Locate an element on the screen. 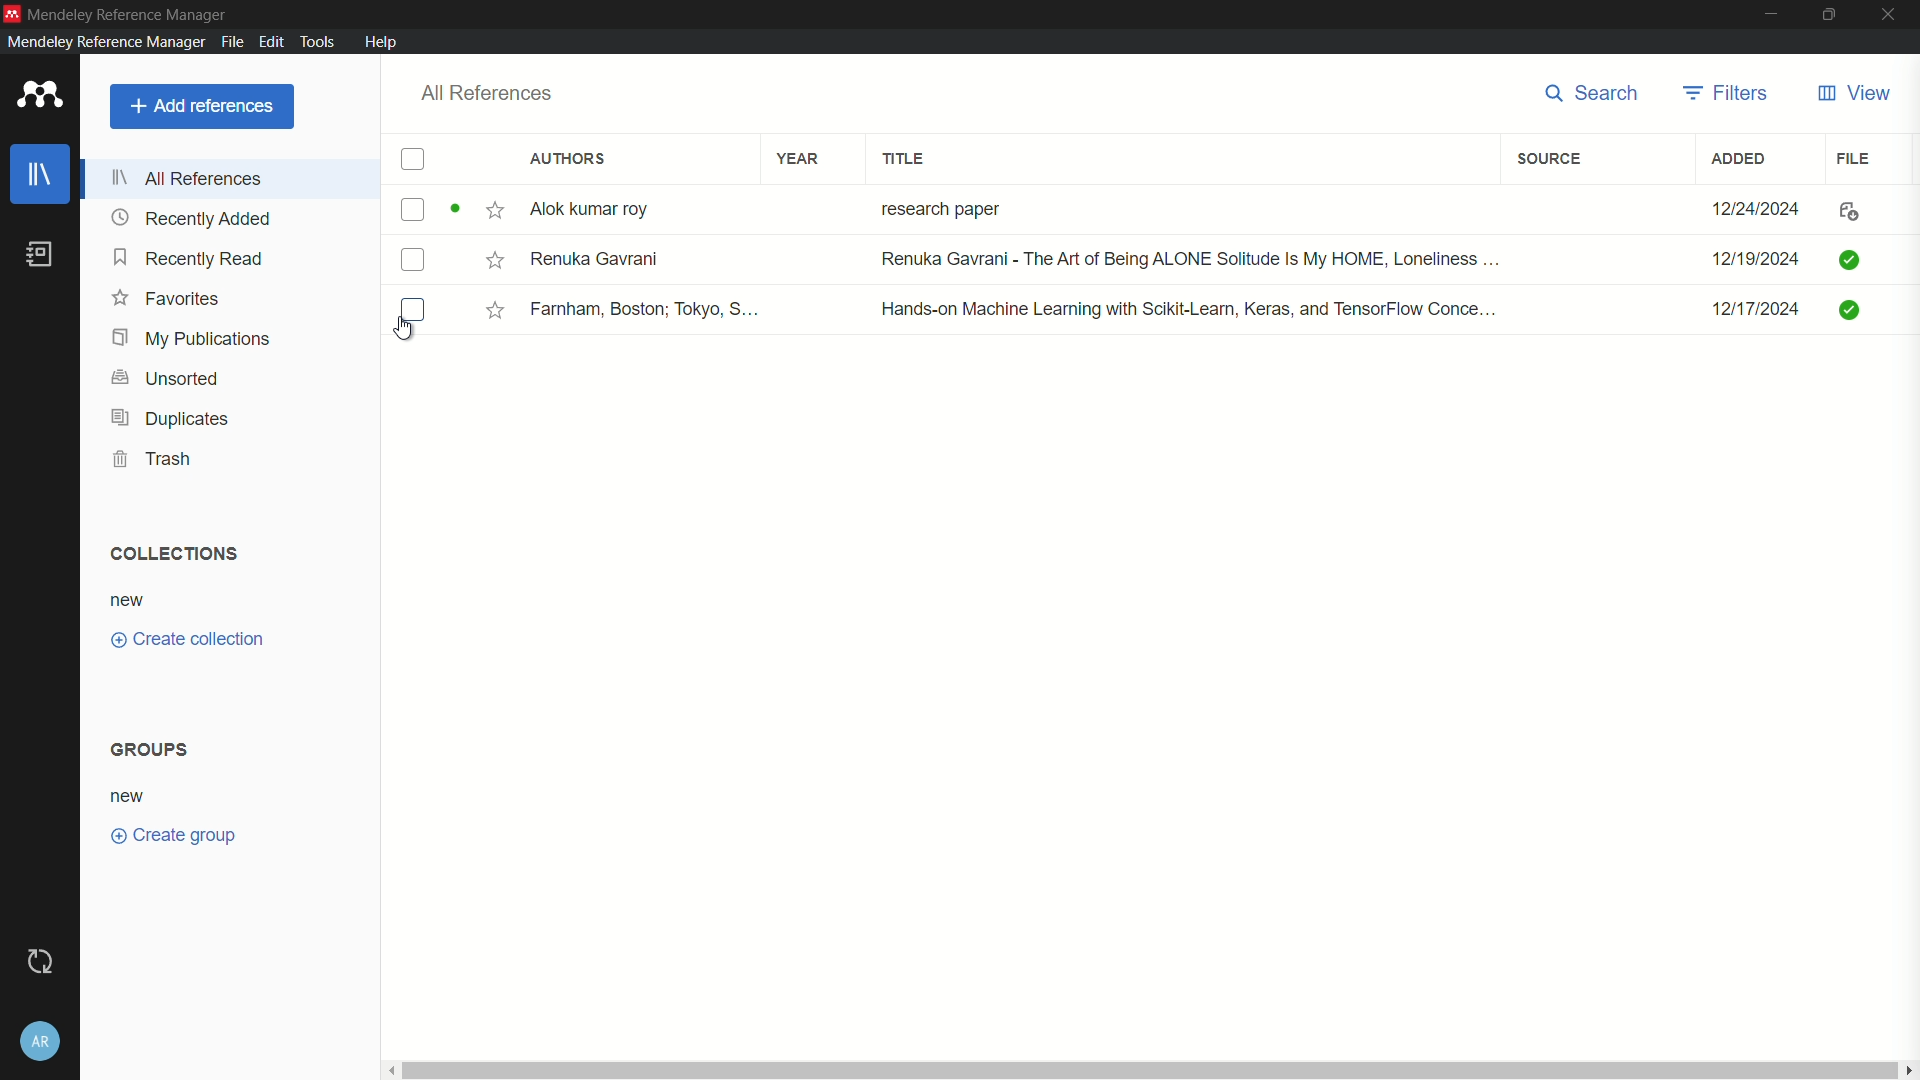 The image size is (1920, 1080). authors is located at coordinates (564, 159).